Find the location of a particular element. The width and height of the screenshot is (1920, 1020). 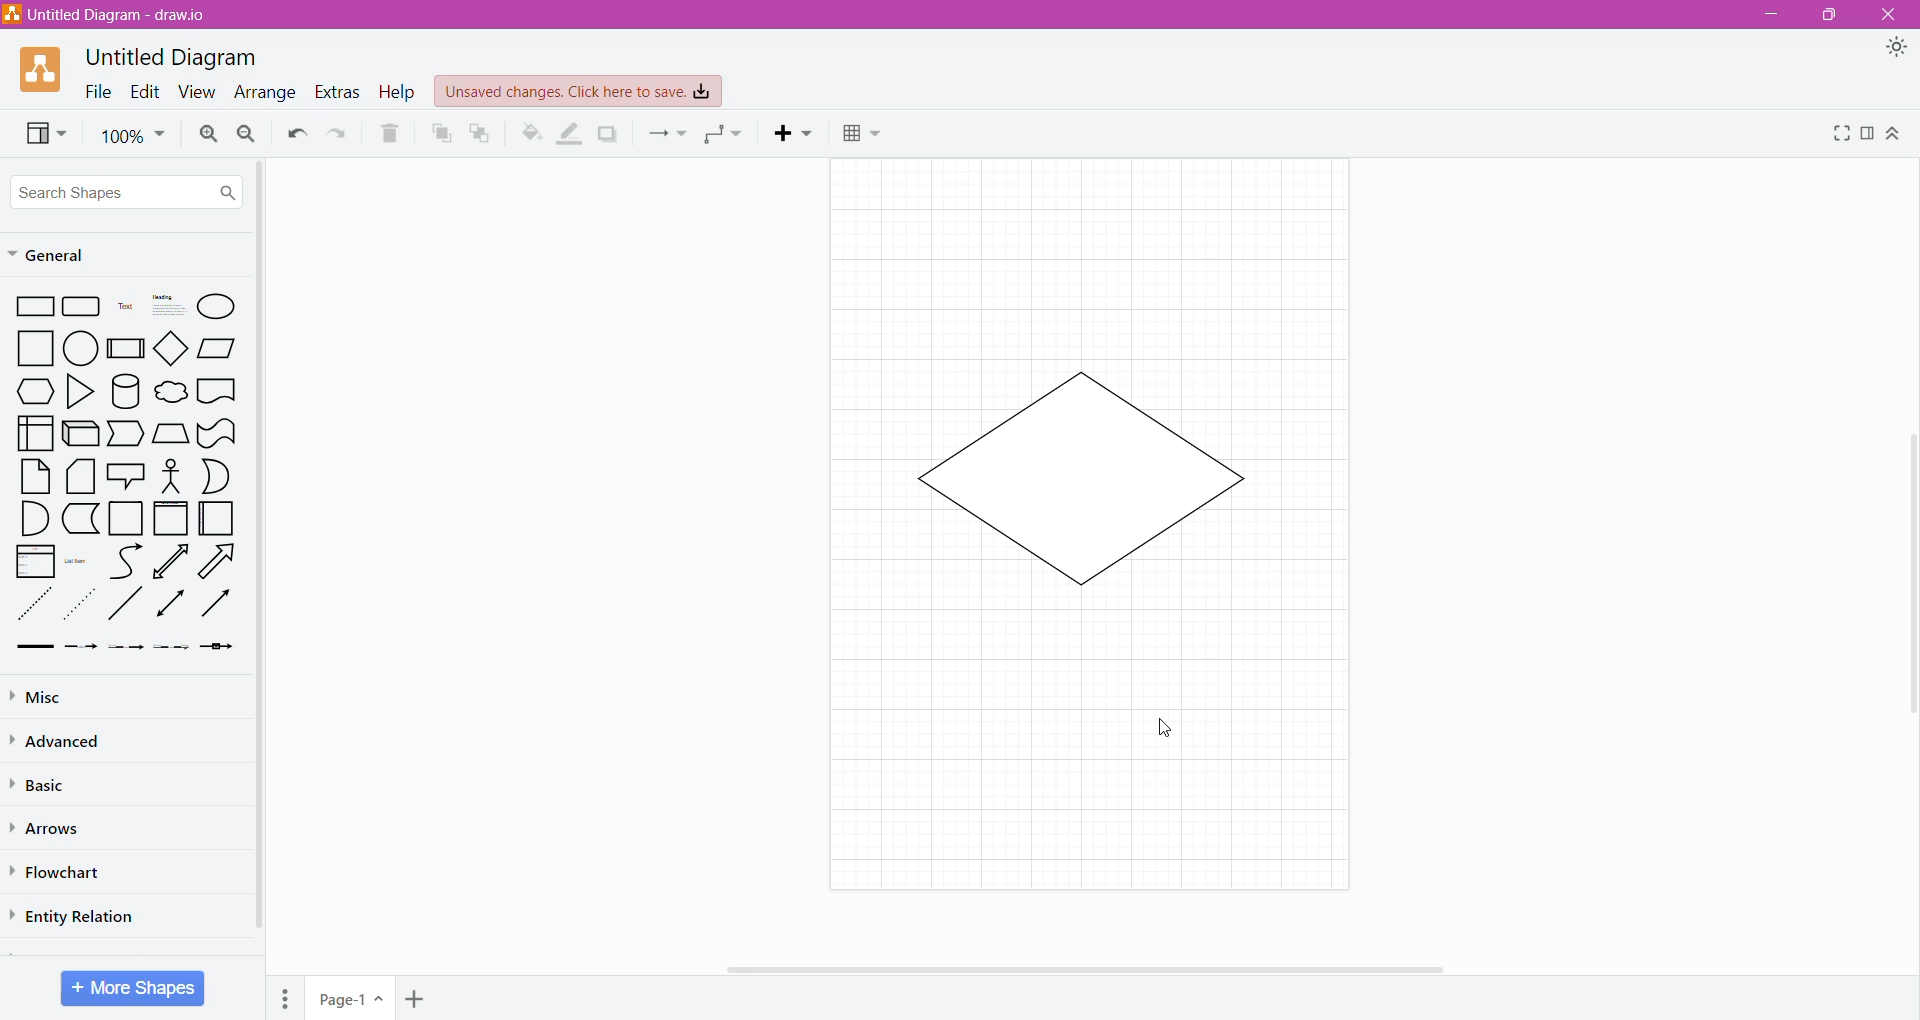

Close is located at coordinates (1892, 13).